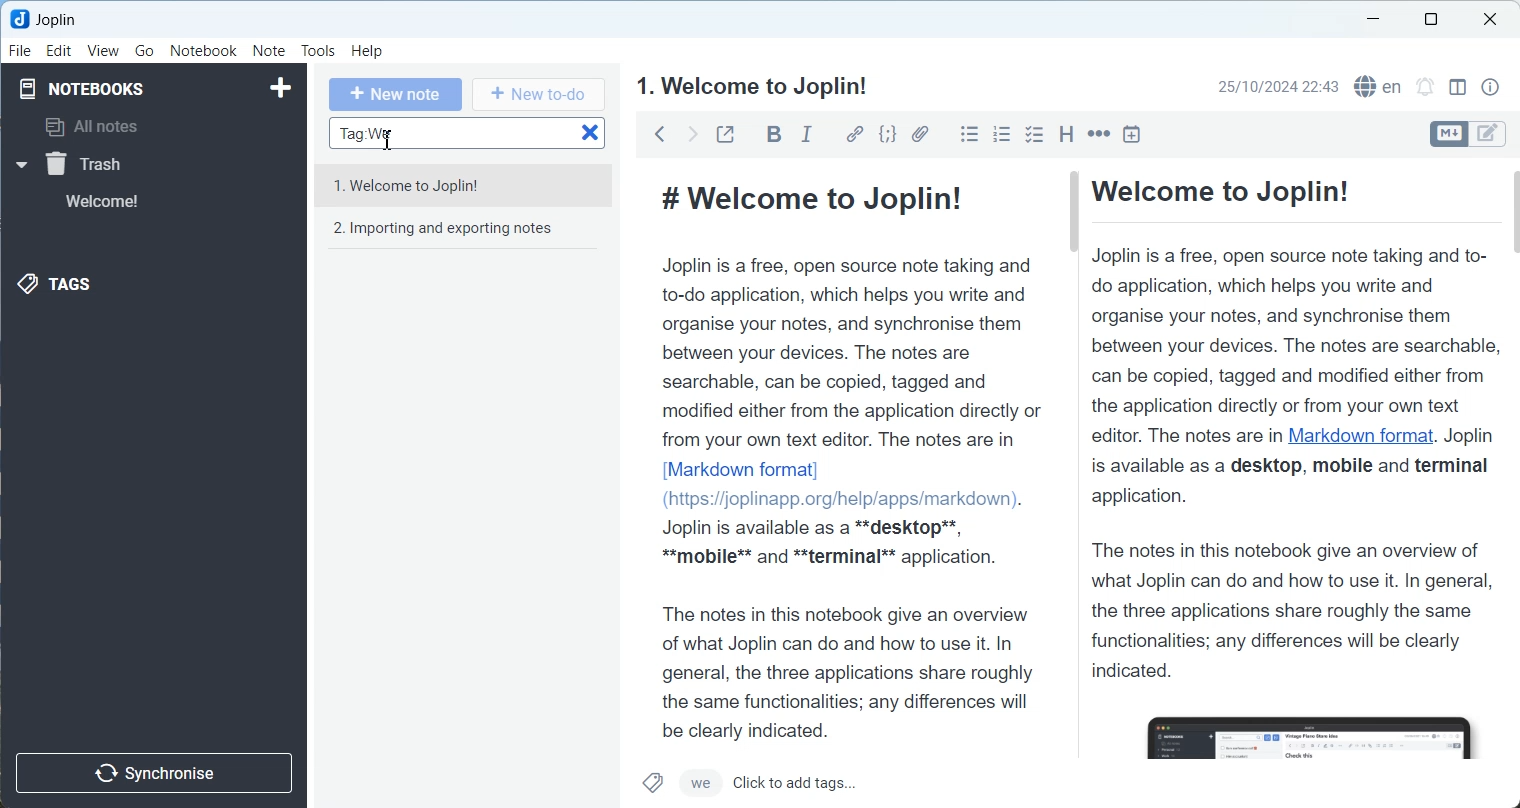 The width and height of the screenshot is (1520, 808). Describe the element at coordinates (57, 19) in the screenshot. I see `Logo` at that location.